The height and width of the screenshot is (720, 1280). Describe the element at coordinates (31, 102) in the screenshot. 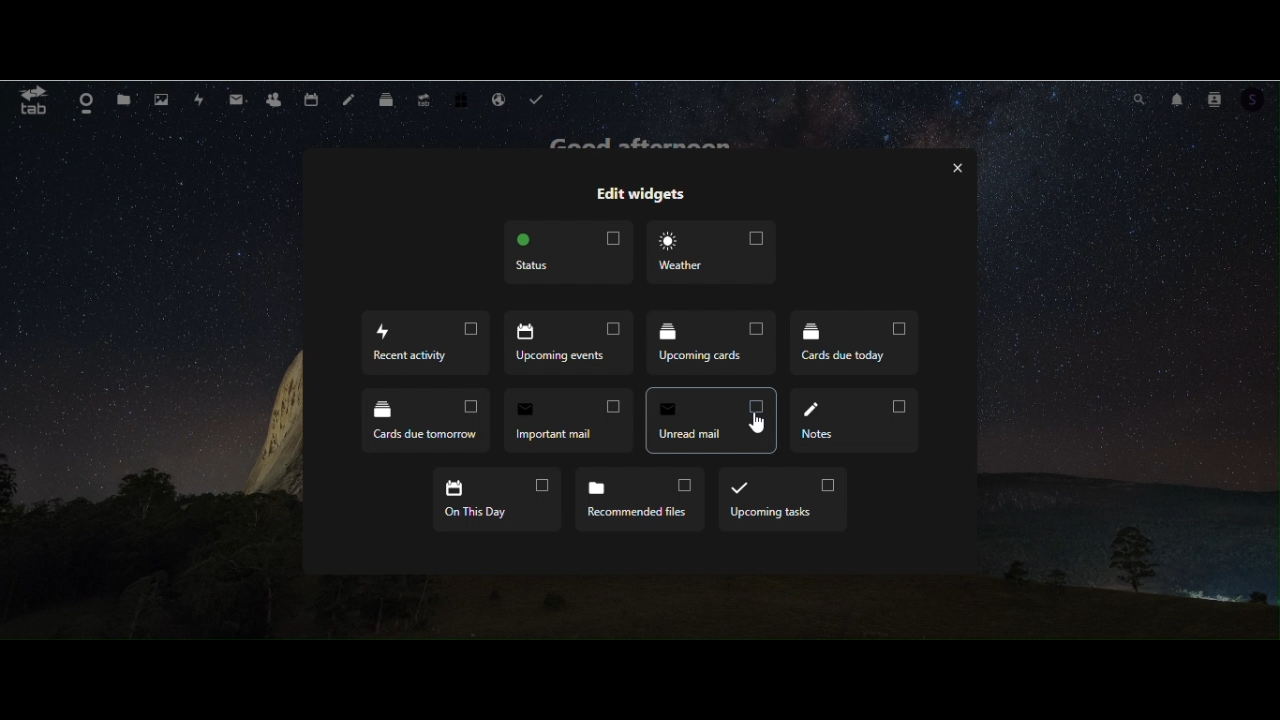

I see `tab` at that location.